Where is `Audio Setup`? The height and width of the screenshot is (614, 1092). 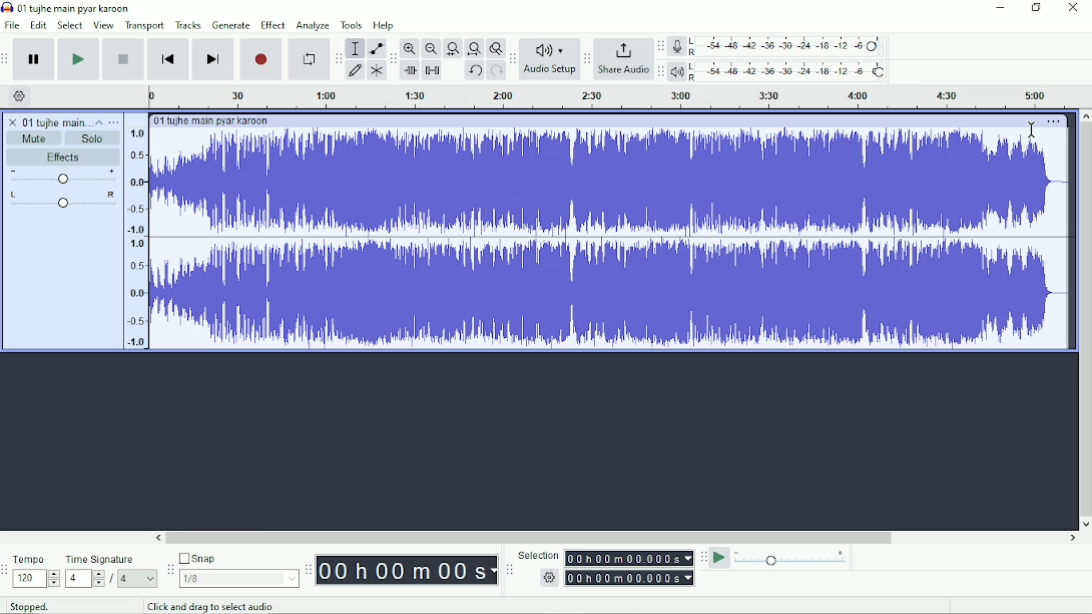
Audio Setup is located at coordinates (550, 59).